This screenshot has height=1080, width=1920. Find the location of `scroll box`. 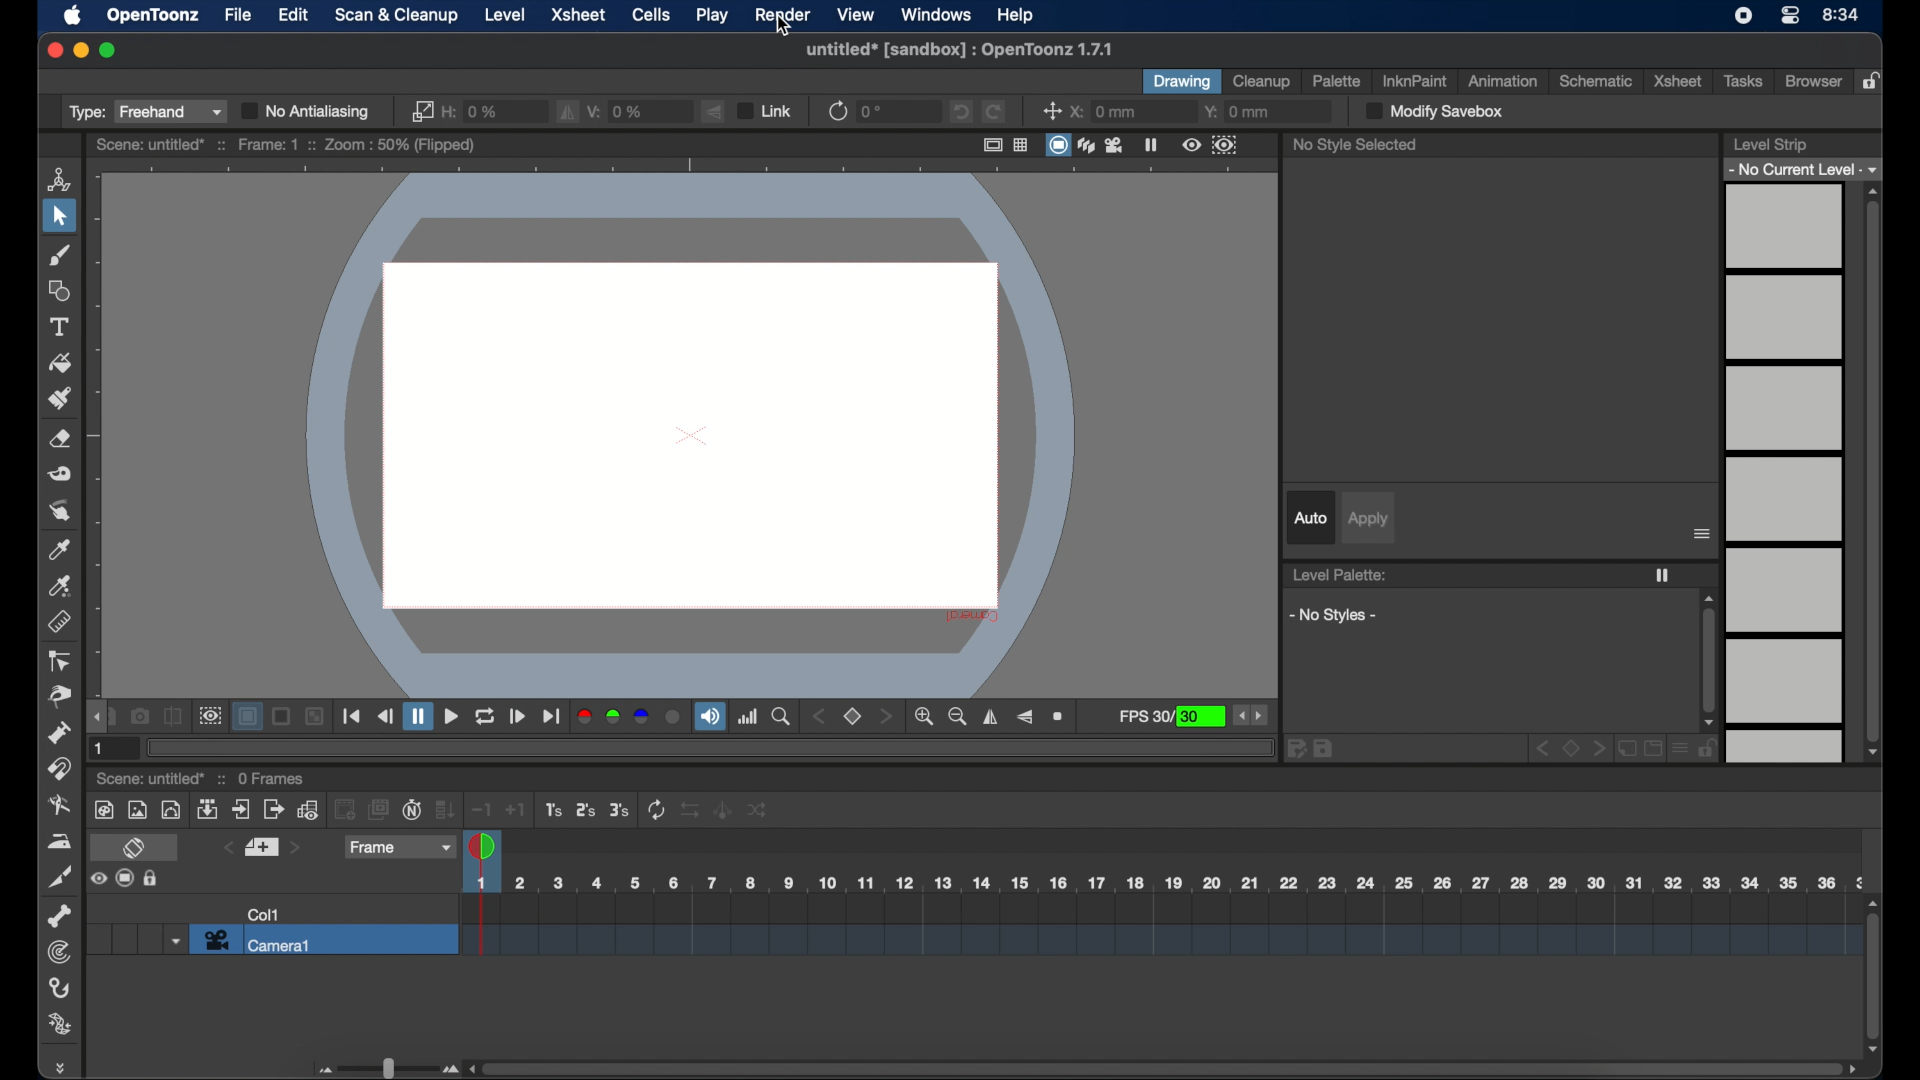

scroll box is located at coordinates (1873, 472).